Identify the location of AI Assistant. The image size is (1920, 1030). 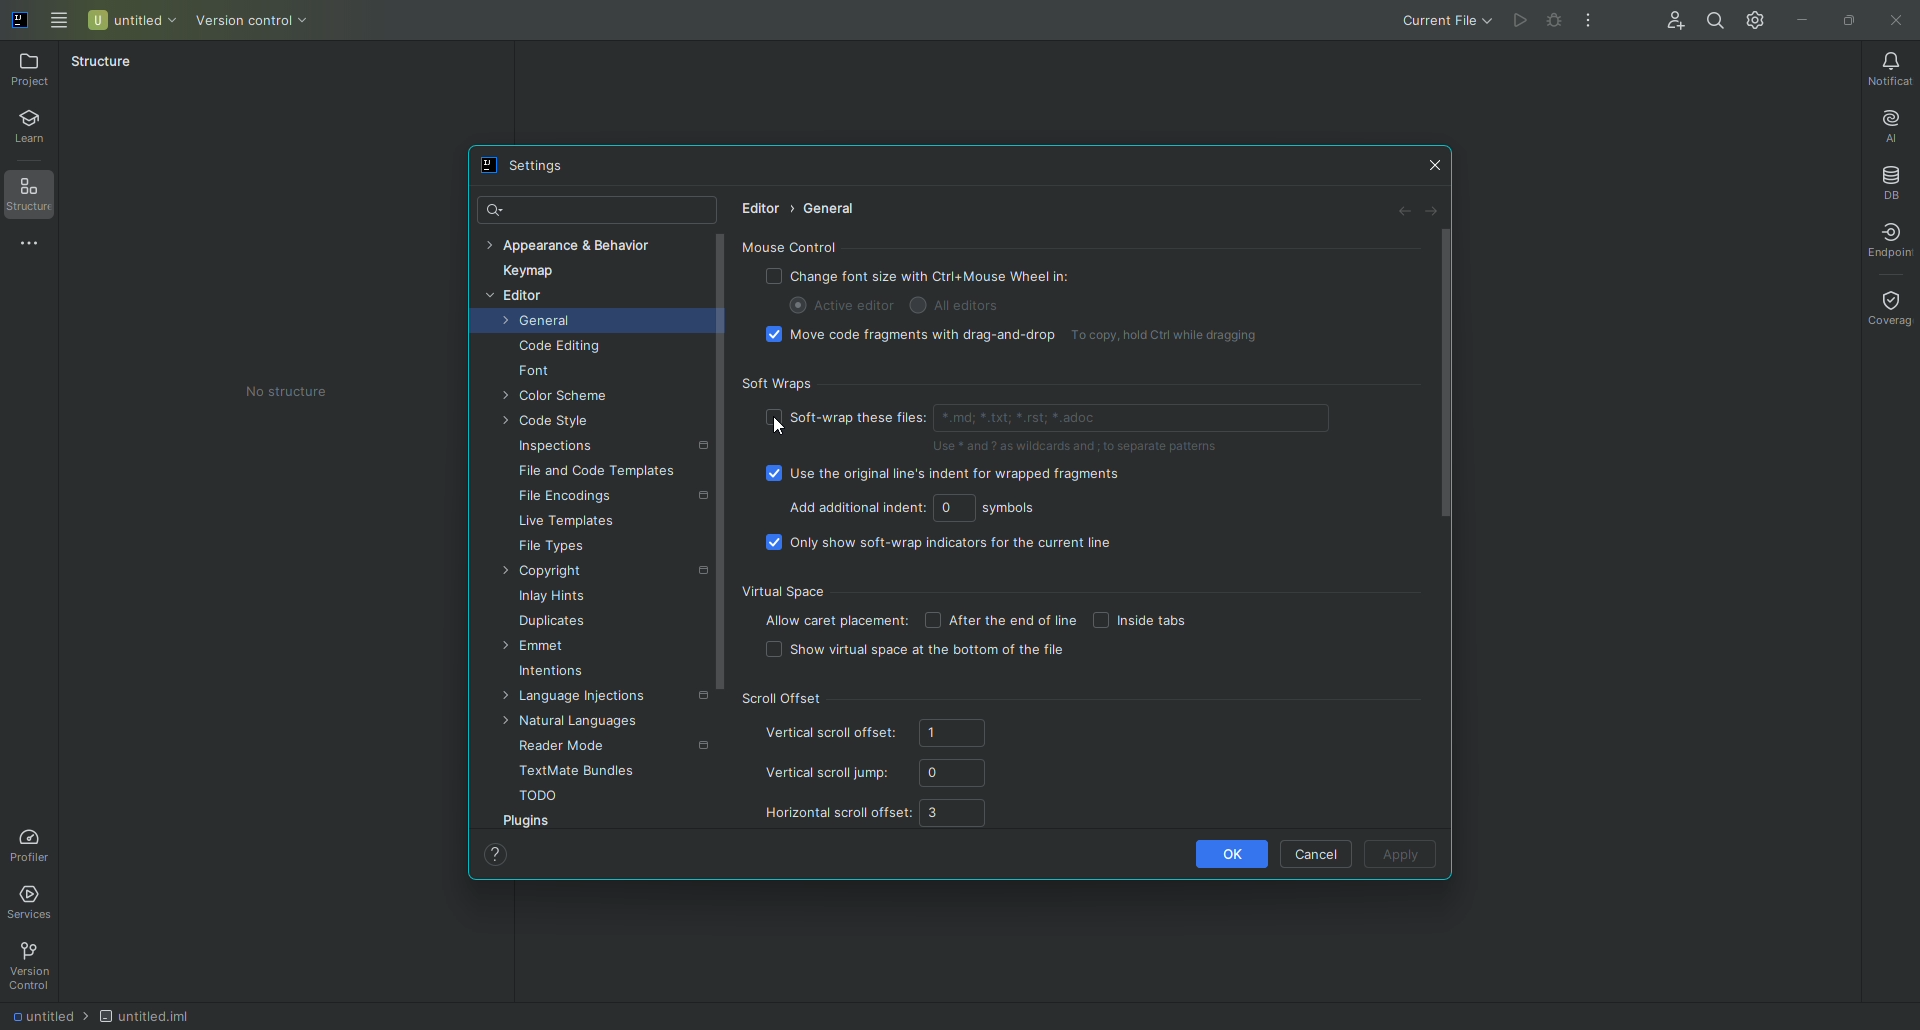
(1891, 124).